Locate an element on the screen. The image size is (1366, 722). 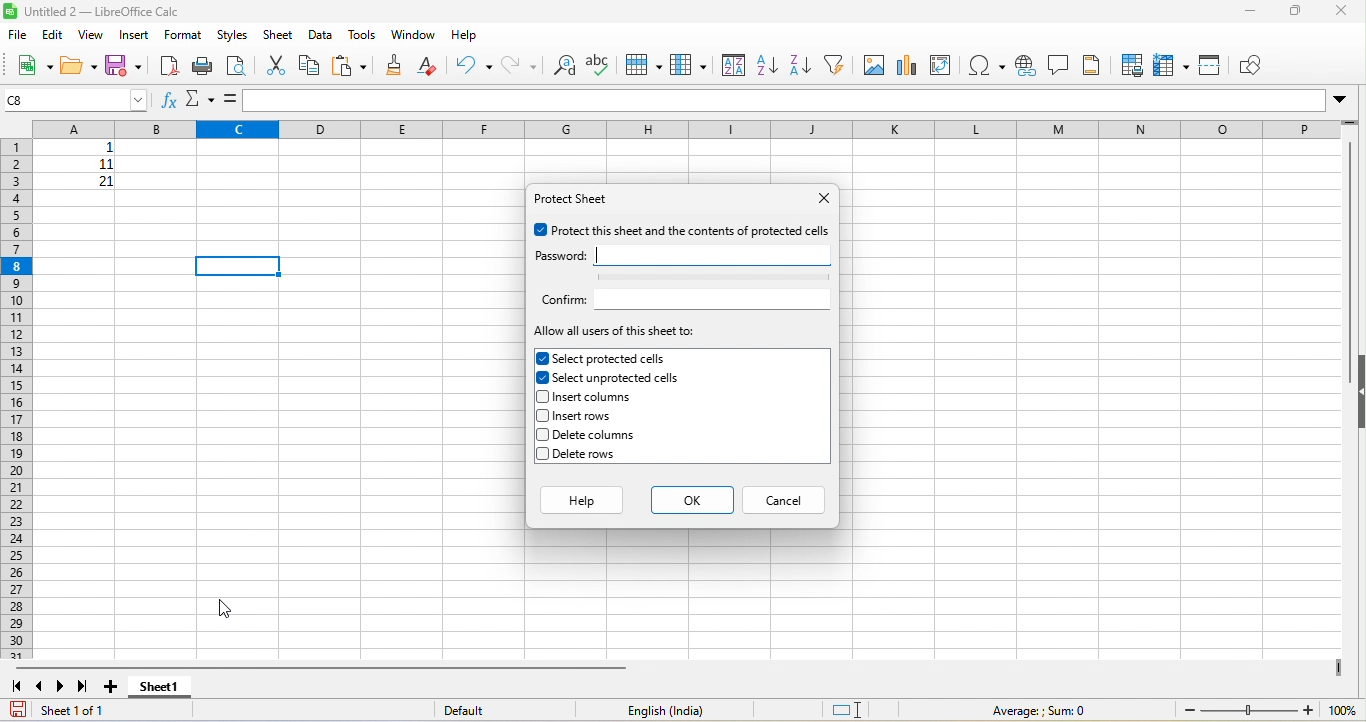
spelling is located at coordinates (598, 64).